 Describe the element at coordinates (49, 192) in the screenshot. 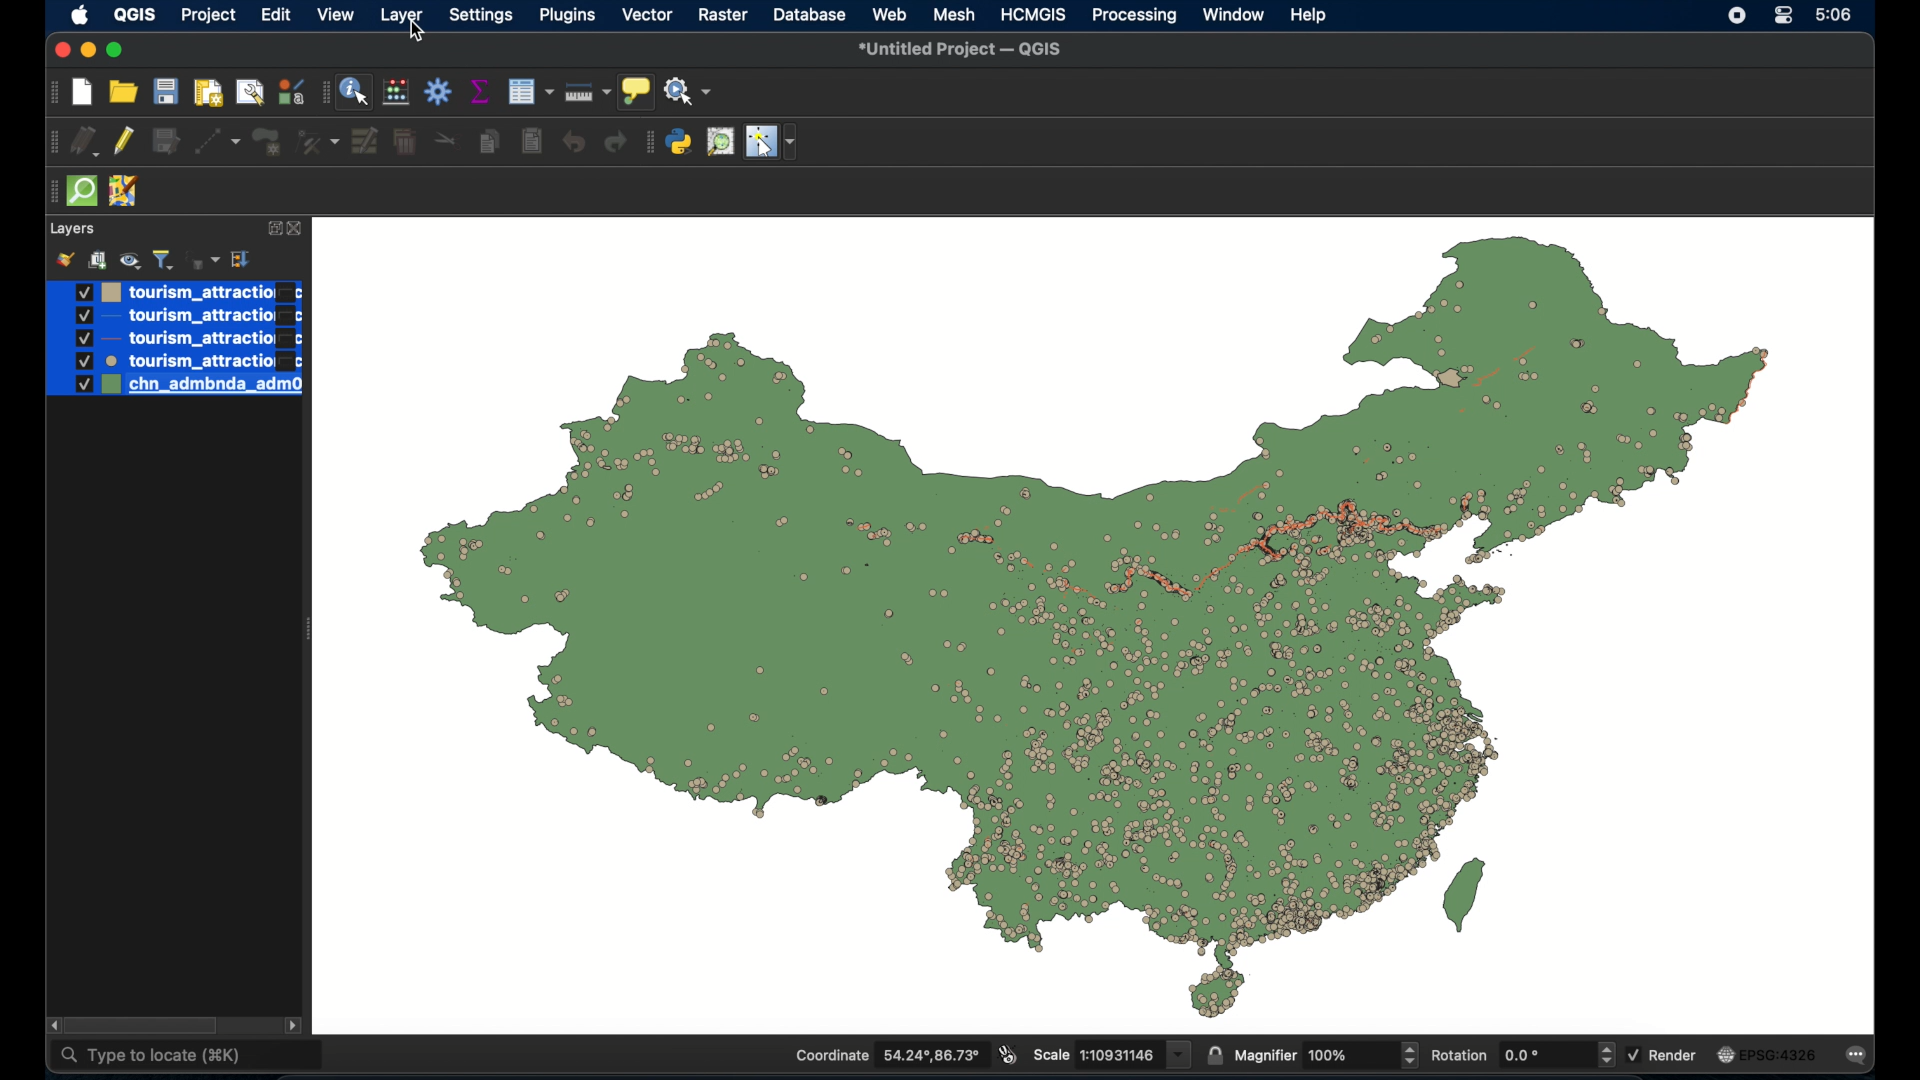

I see `drag handle` at that location.